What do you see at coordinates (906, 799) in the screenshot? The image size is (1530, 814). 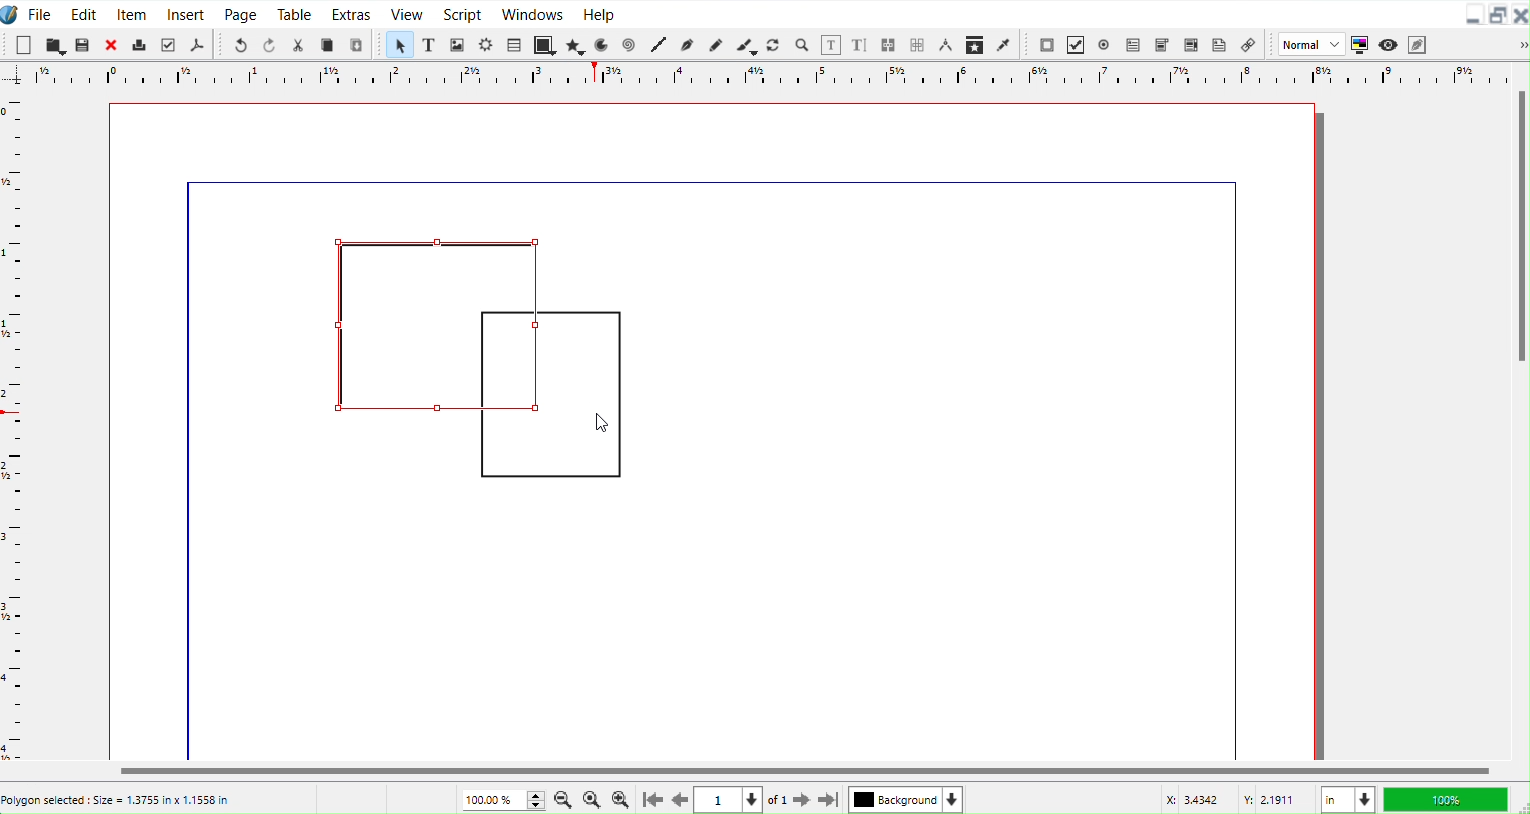 I see `Select current layer` at bounding box center [906, 799].